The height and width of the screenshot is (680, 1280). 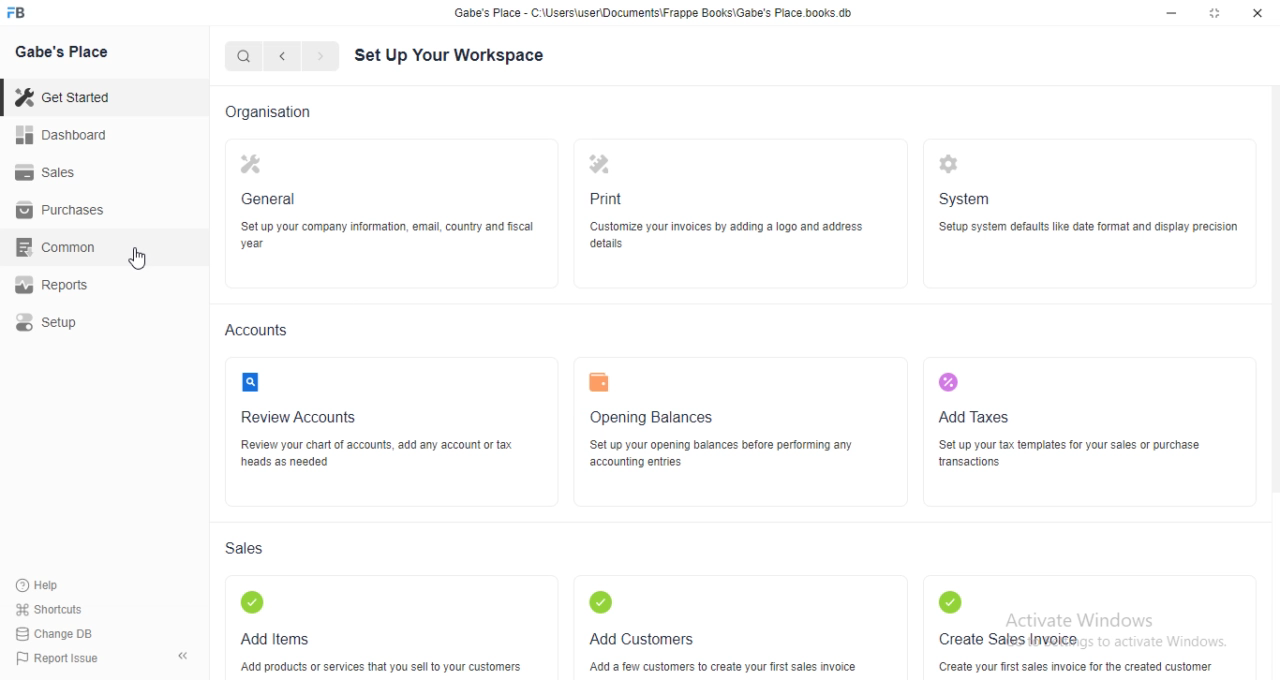 I want to click on ‘Setup your tax tempiates for your sales or purchase
transactions., so click(x=1070, y=451).